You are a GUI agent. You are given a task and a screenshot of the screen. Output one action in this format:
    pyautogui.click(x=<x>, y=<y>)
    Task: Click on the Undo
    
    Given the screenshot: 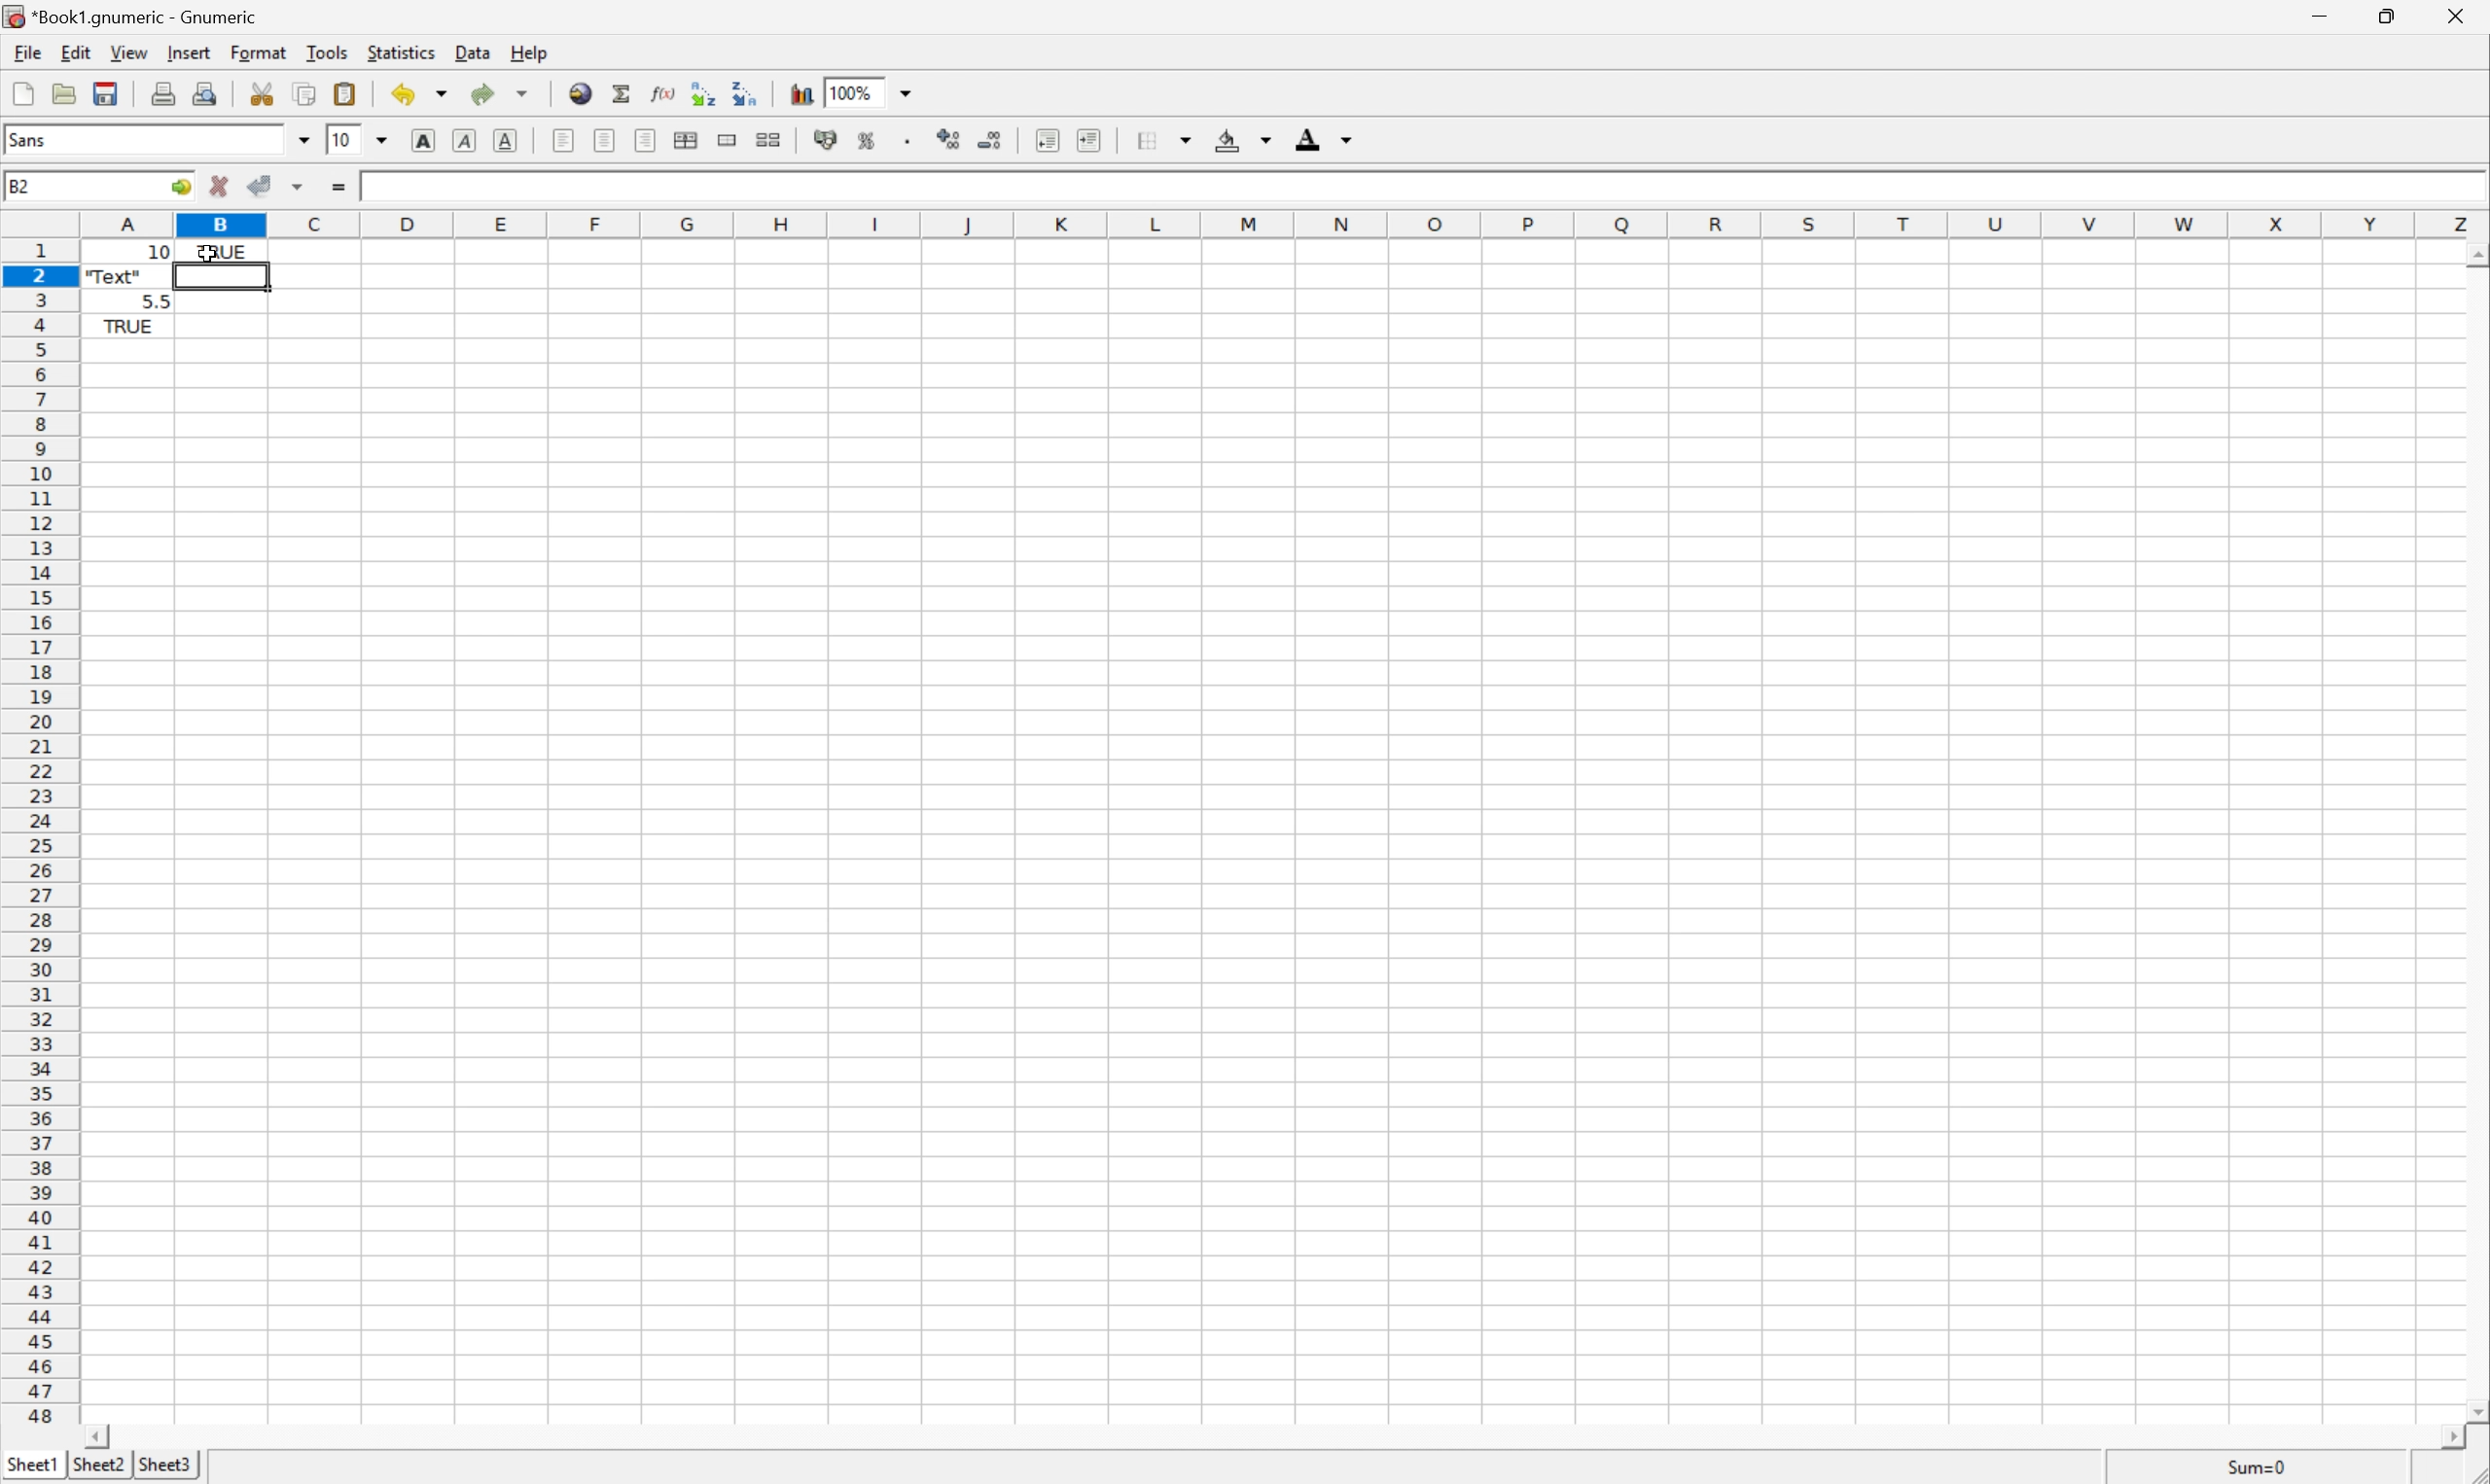 What is the action you would take?
    pyautogui.click(x=420, y=91)
    